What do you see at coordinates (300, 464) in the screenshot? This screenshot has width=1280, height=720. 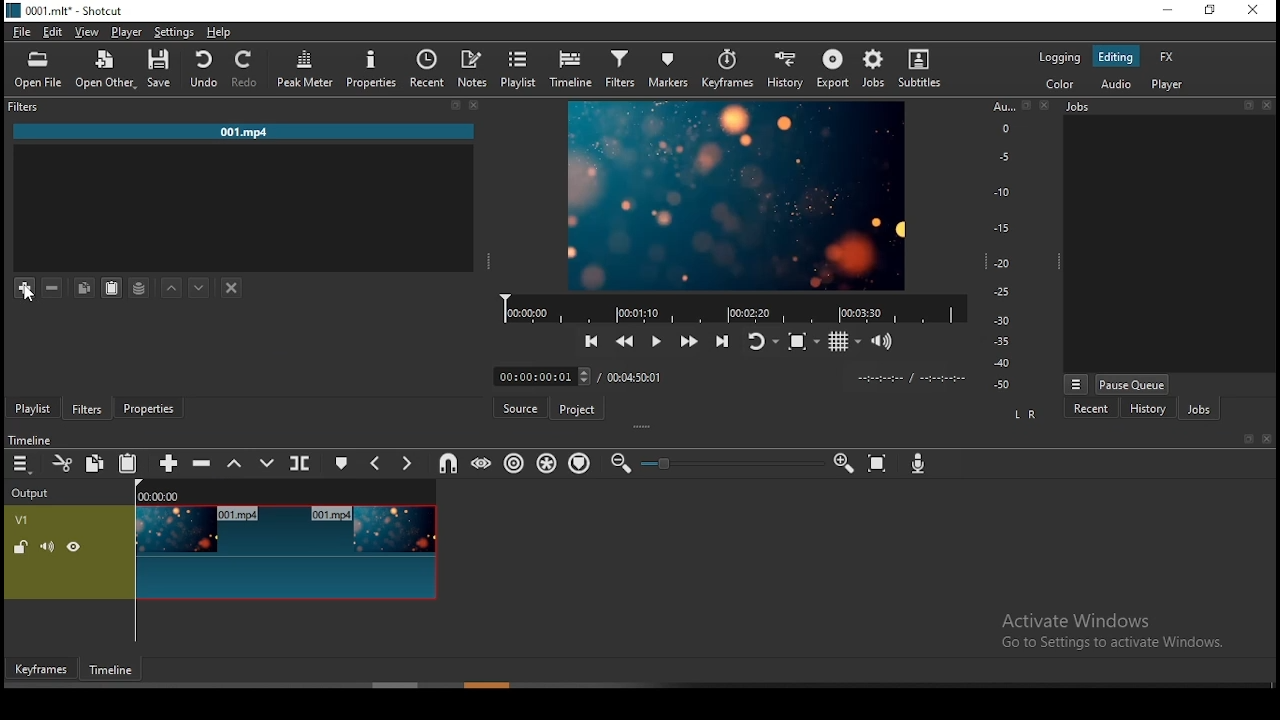 I see `split at playhead` at bounding box center [300, 464].